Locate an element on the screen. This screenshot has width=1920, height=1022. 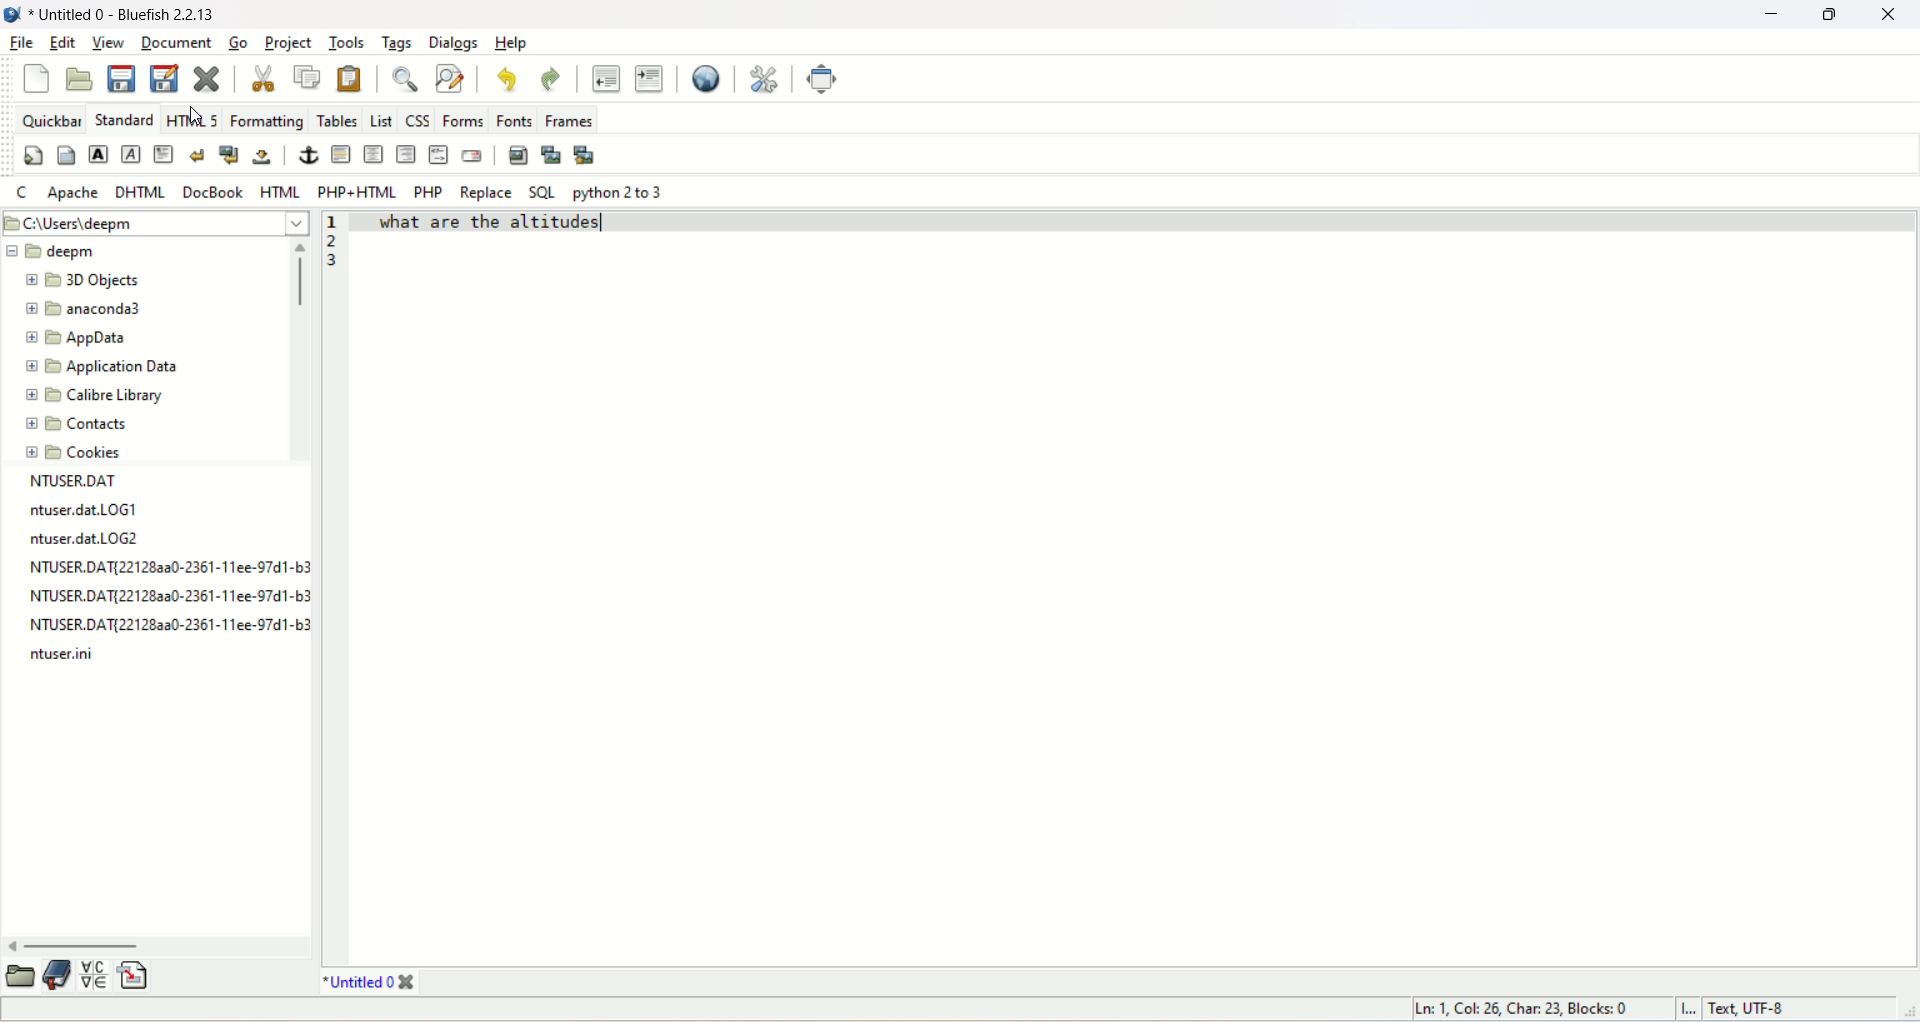
break and clear is located at coordinates (230, 154).